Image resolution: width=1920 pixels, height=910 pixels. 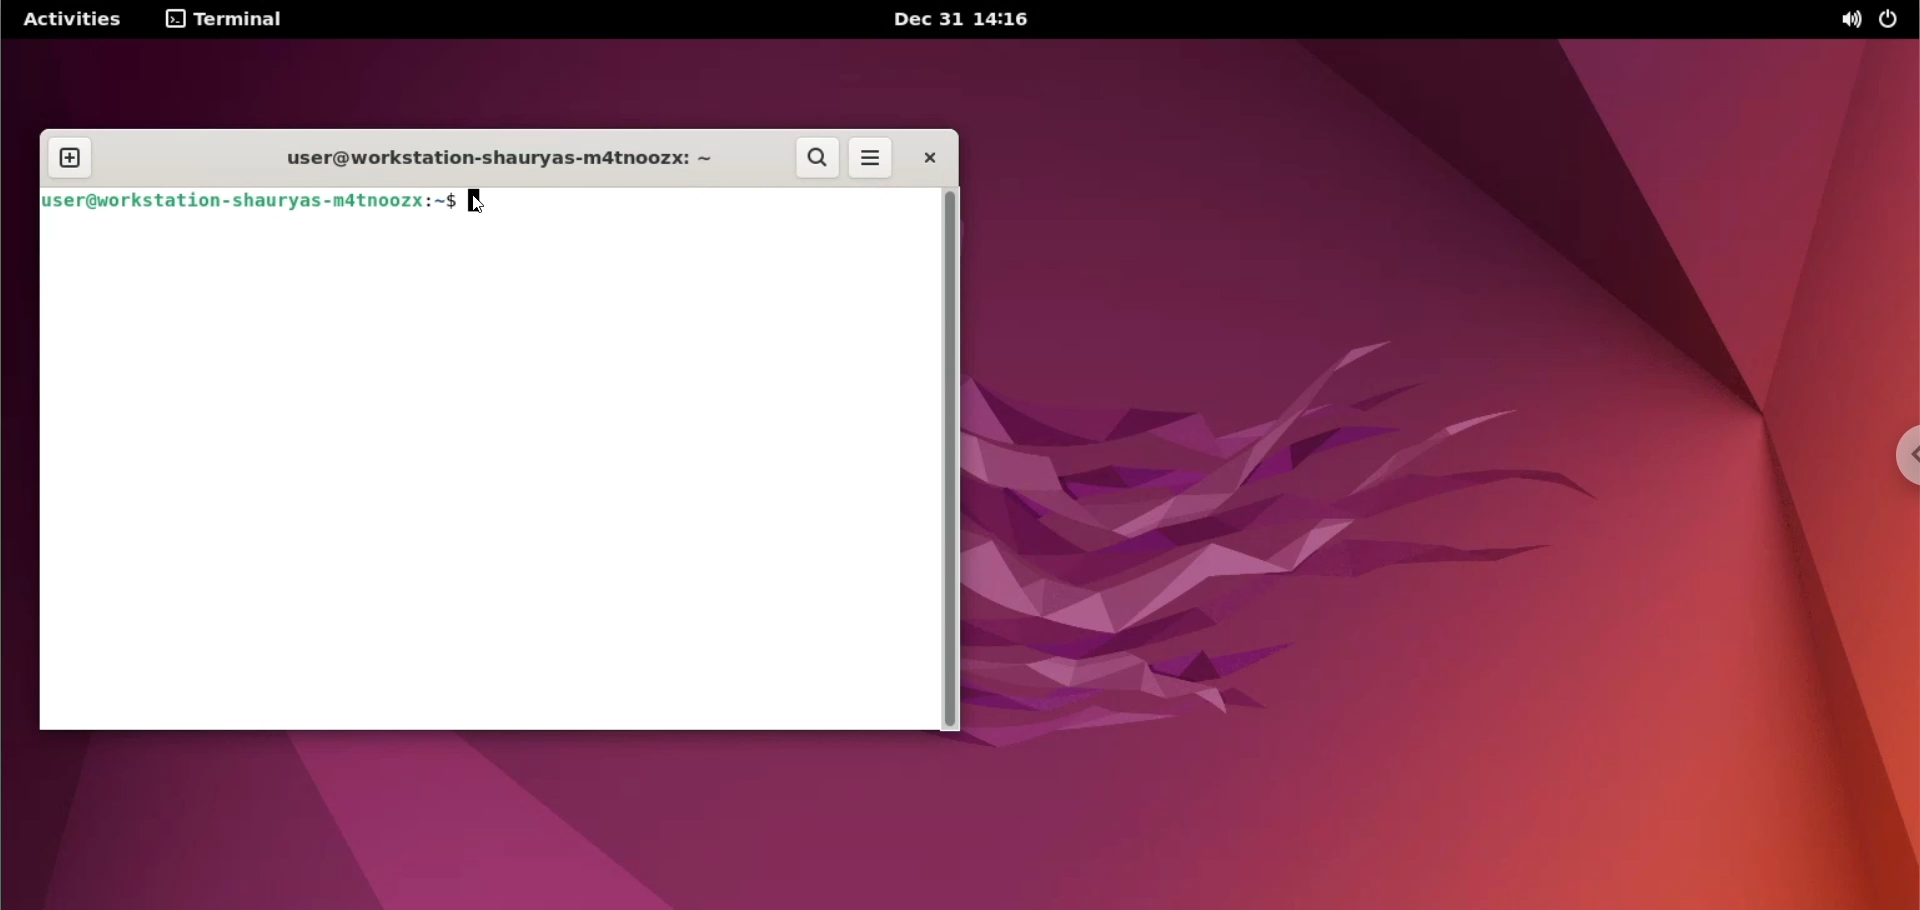 What do you see at coordinates (244, 202) in the screenshot?
I see `user@workstation-shauryas-m4tnoozx:~$` at bounding box center [244, 202].